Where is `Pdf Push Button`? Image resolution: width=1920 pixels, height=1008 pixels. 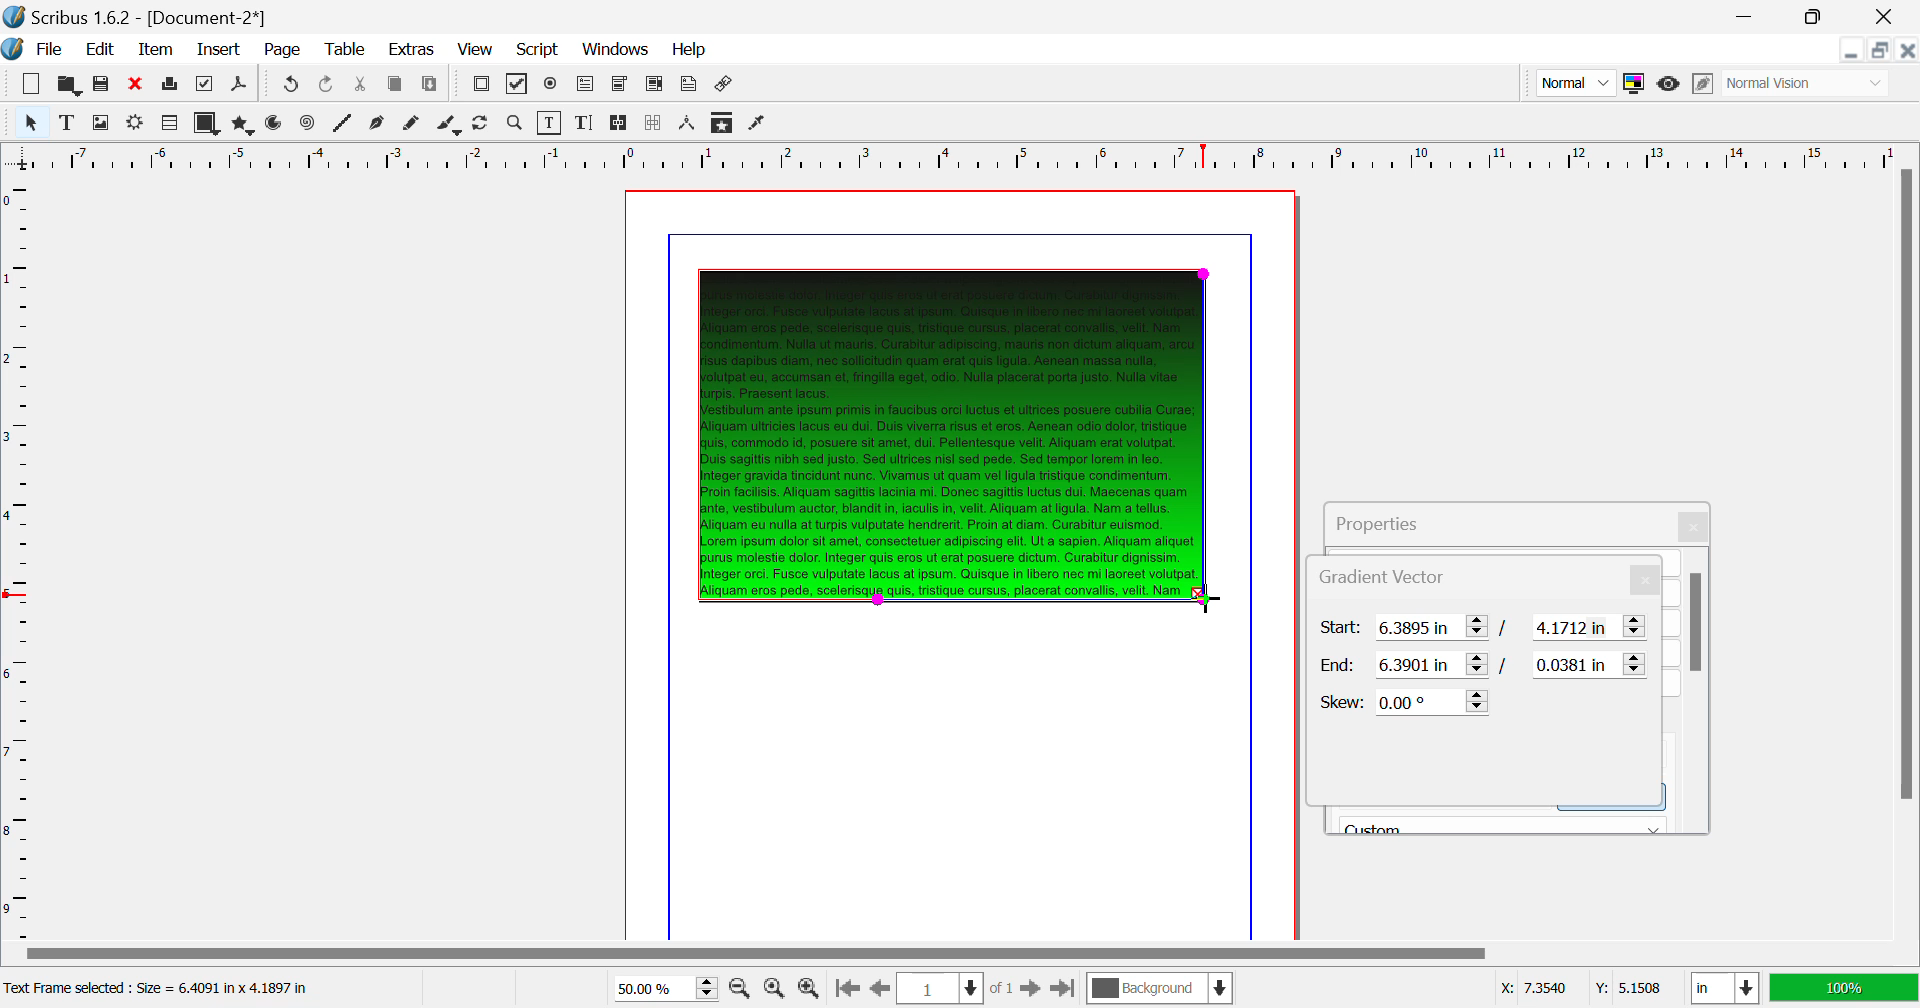
Pdf Push Button is located at coordinates (481, 86).